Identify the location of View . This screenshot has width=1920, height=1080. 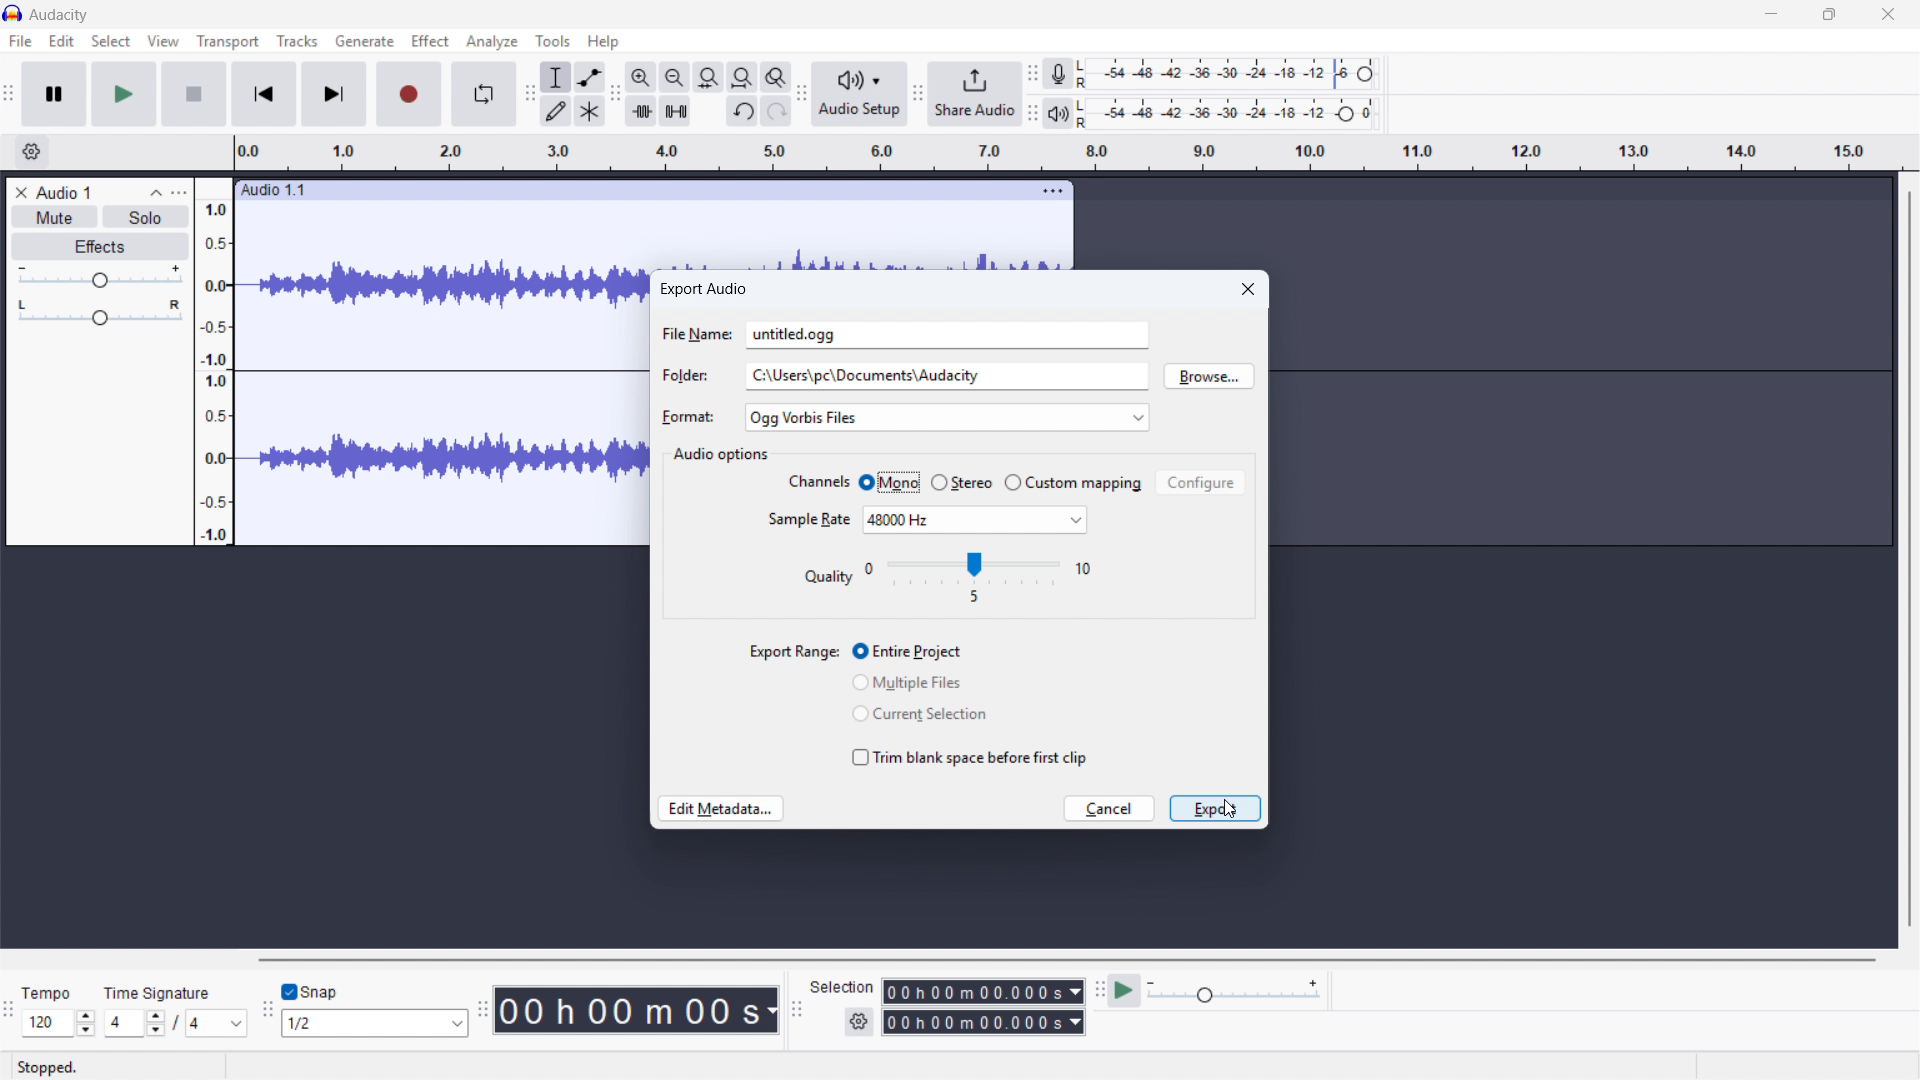
(163, 42).